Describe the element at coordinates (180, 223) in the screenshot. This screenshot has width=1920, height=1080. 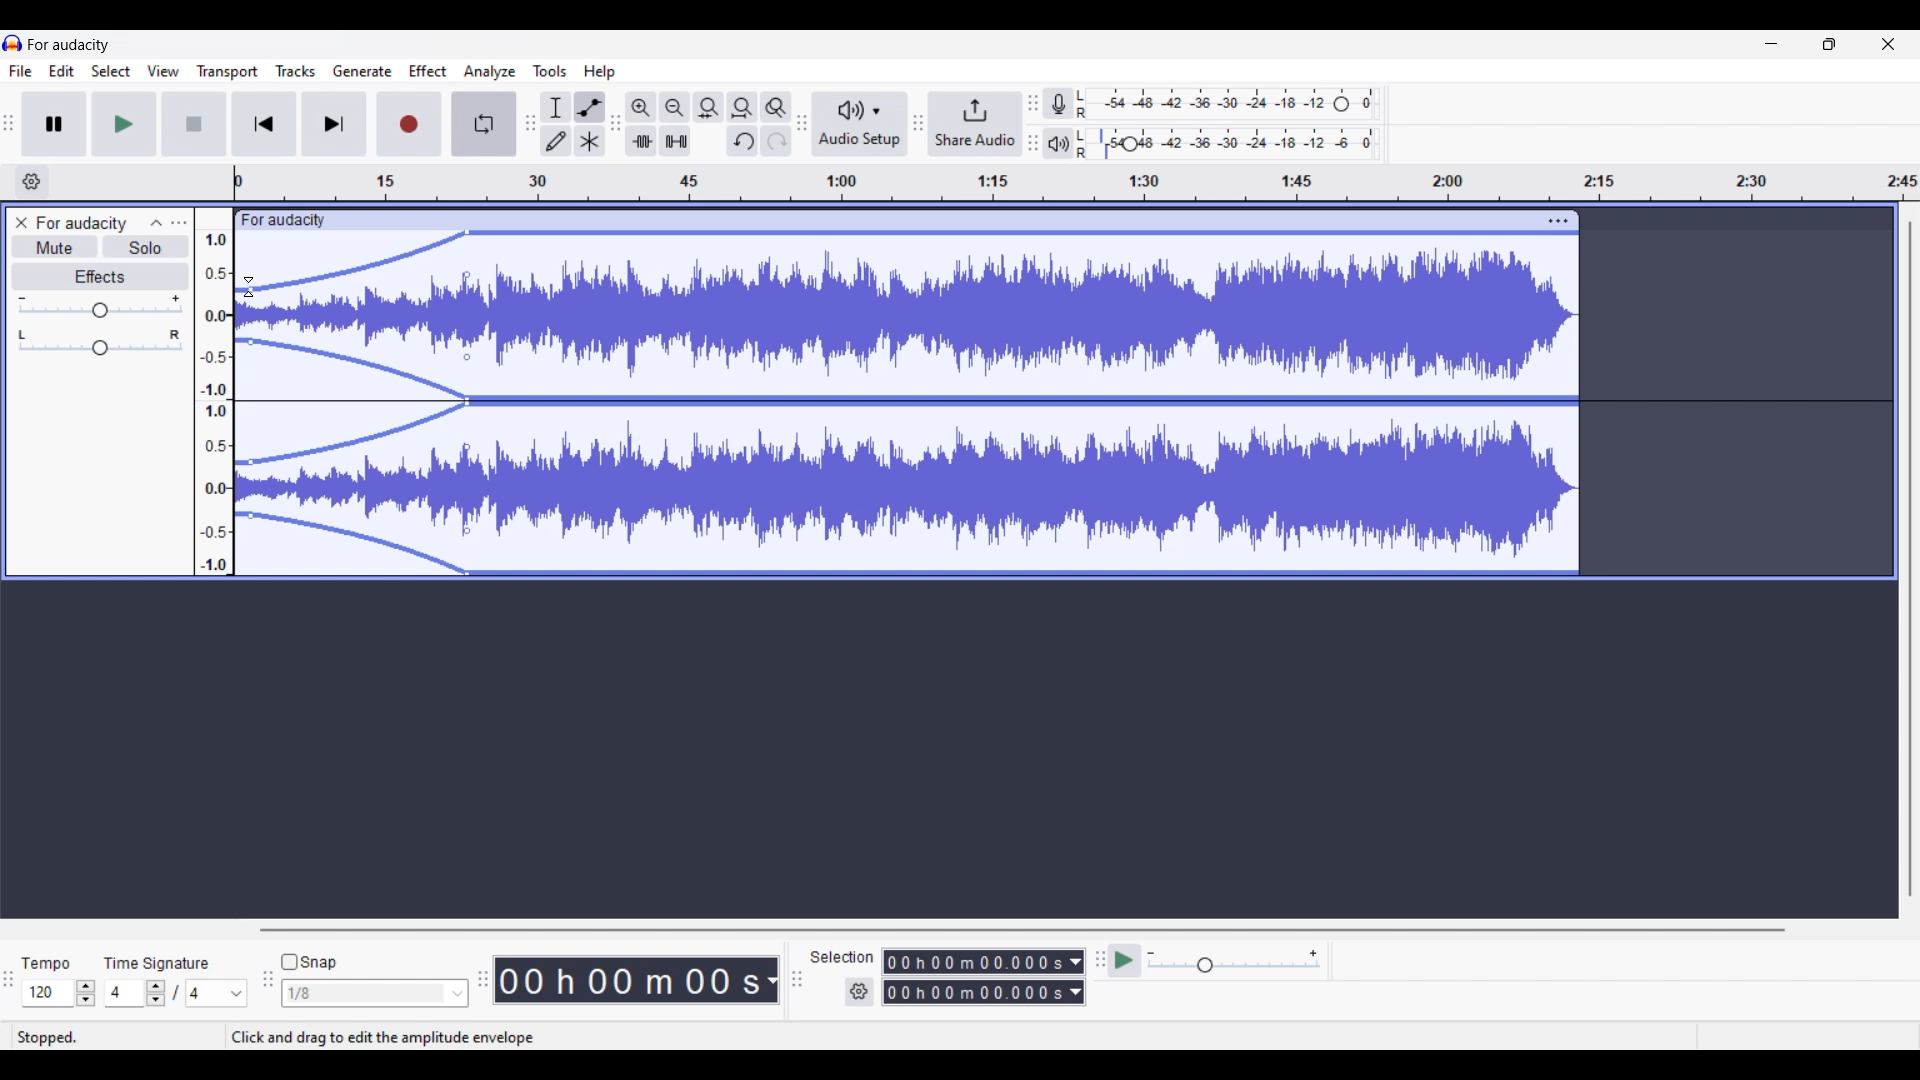
I see `Open menu` at that location.